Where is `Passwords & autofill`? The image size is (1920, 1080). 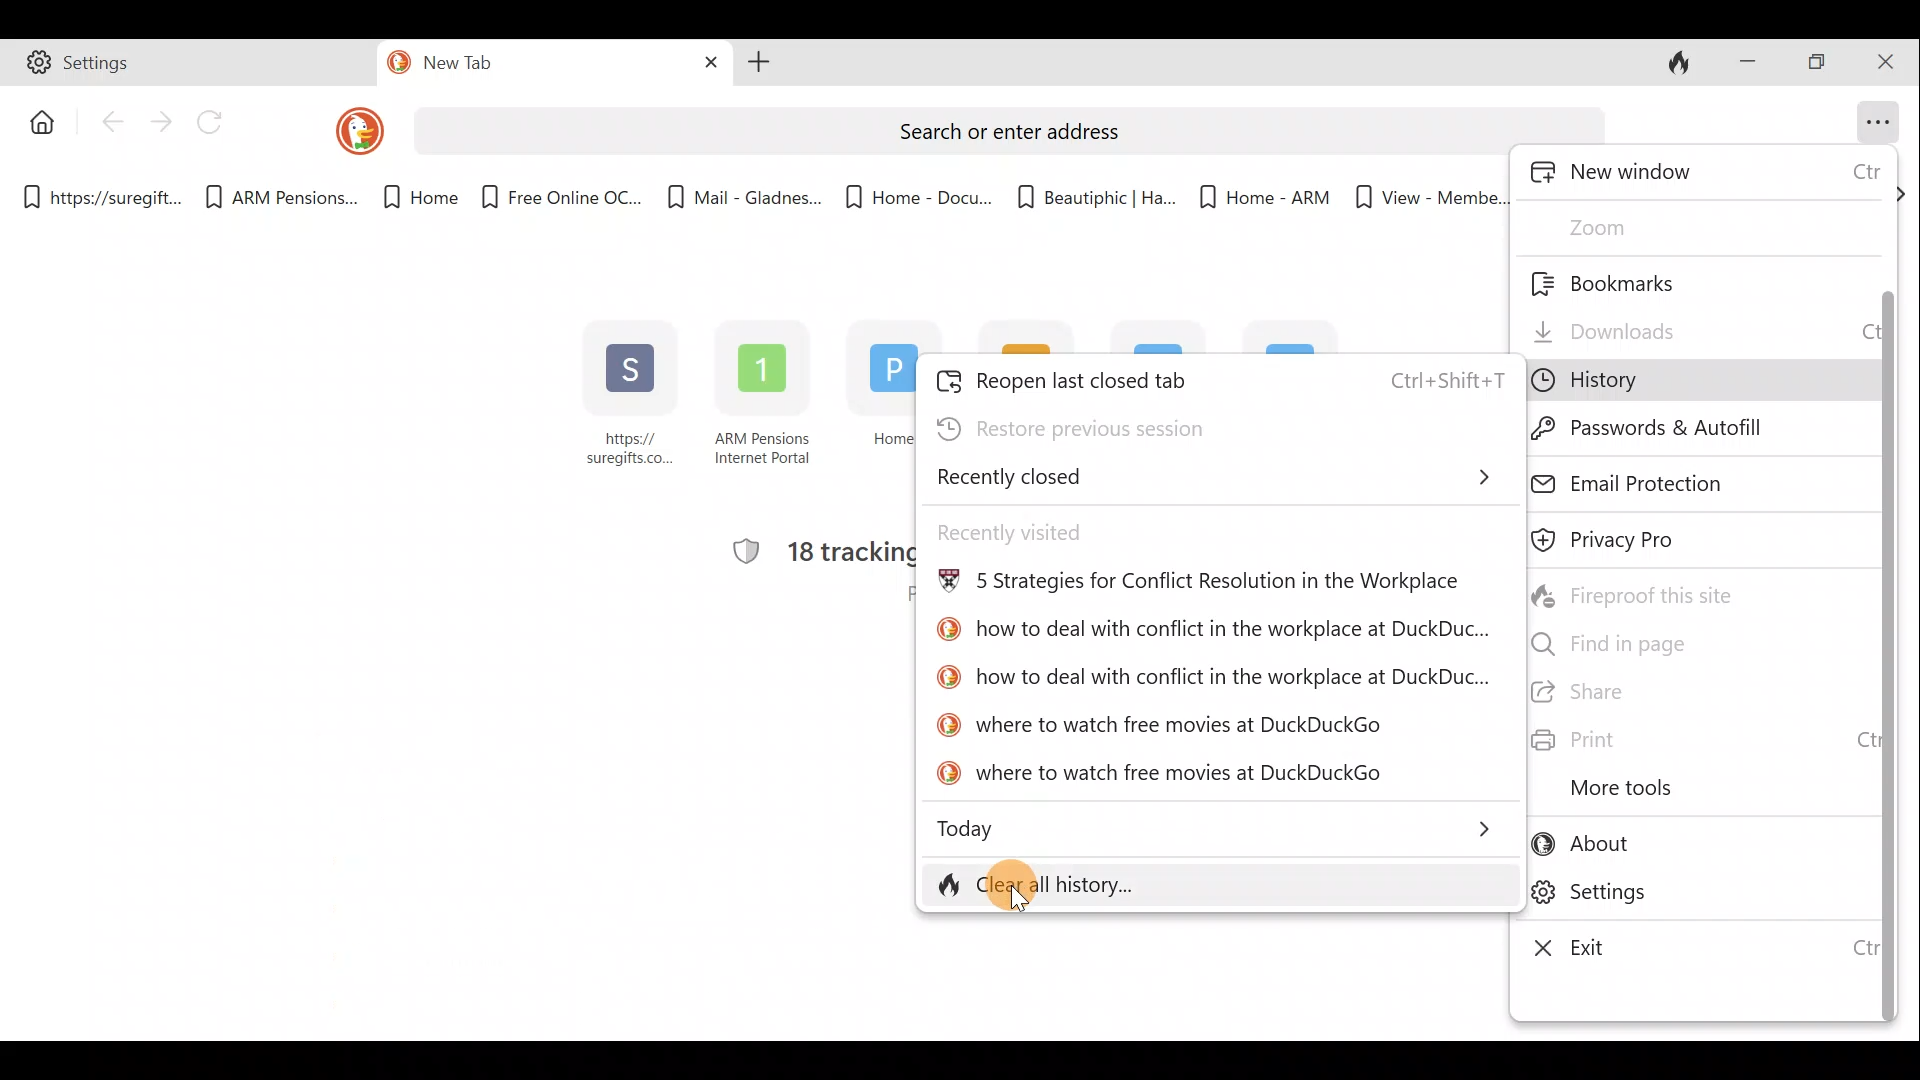
Passwords & autofill is located at coordinates (1681, 429).